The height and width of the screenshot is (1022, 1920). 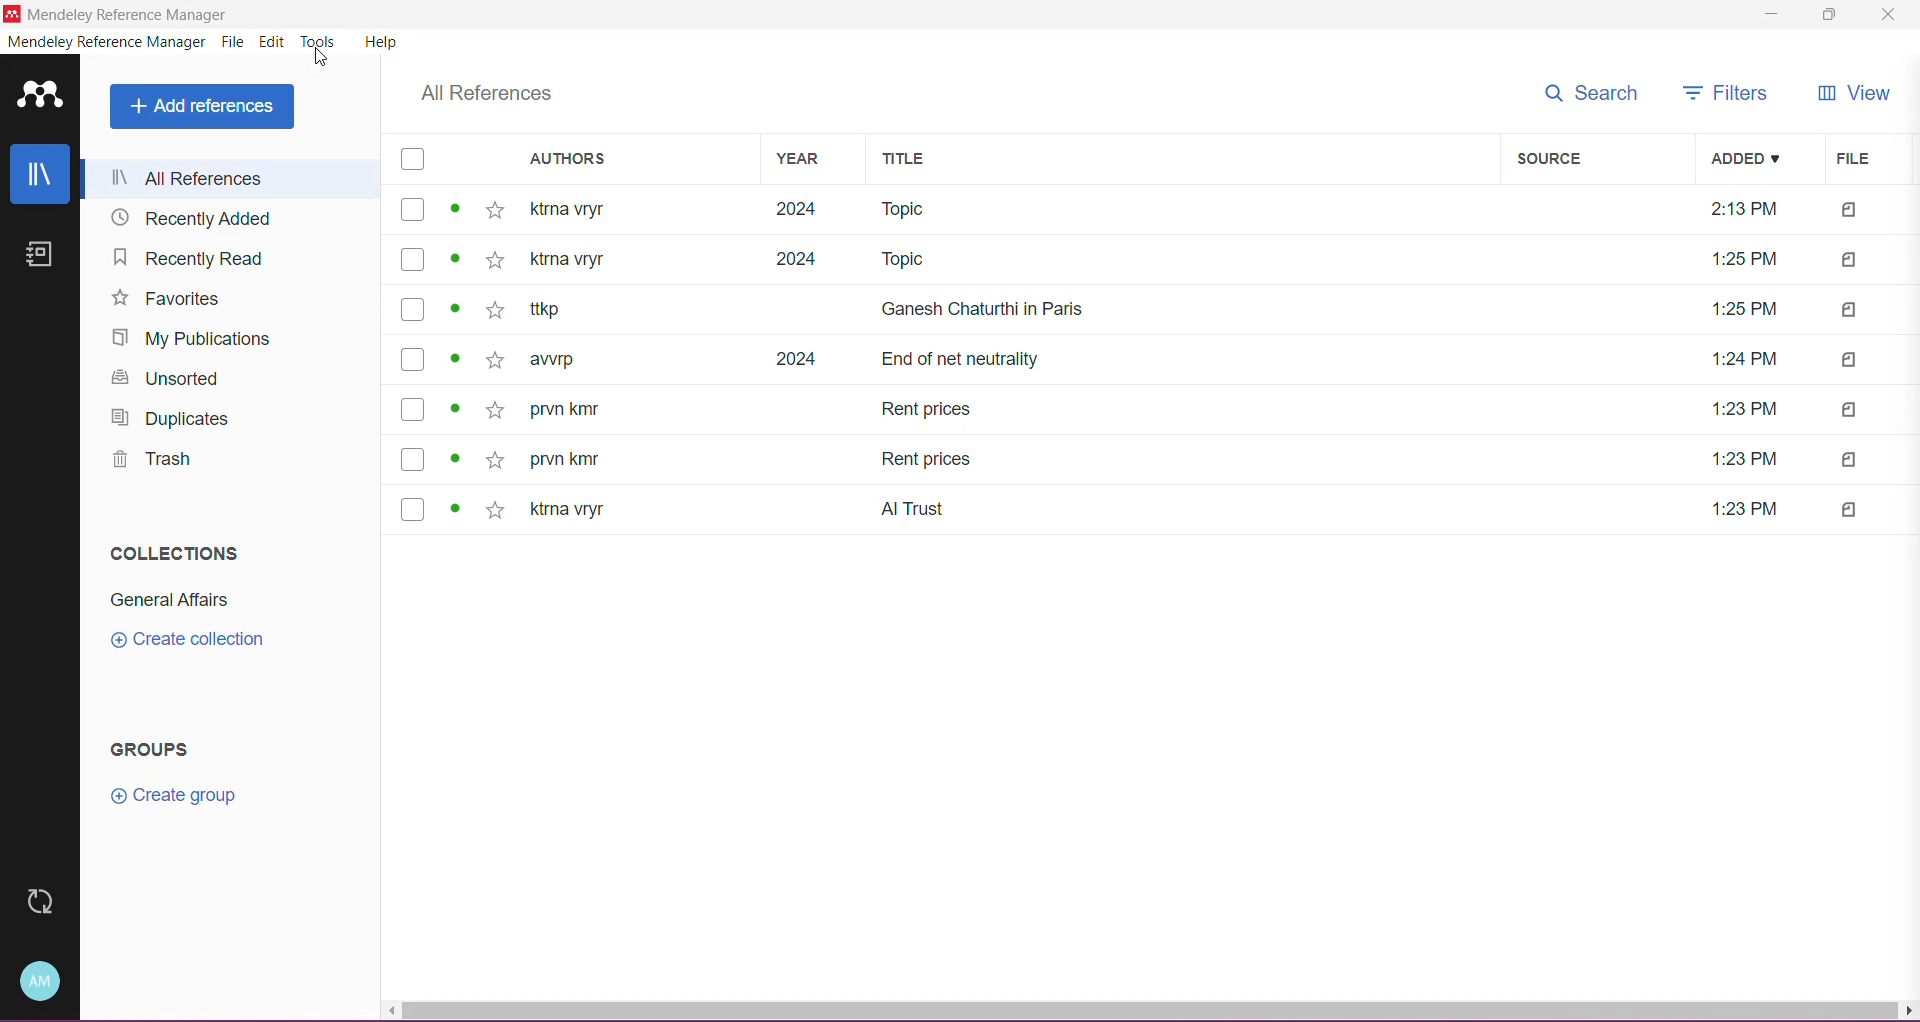 What do you see at coordinates (415, 308) in the screenshot?
I see `checkbox` at bounding box center [415, 308].